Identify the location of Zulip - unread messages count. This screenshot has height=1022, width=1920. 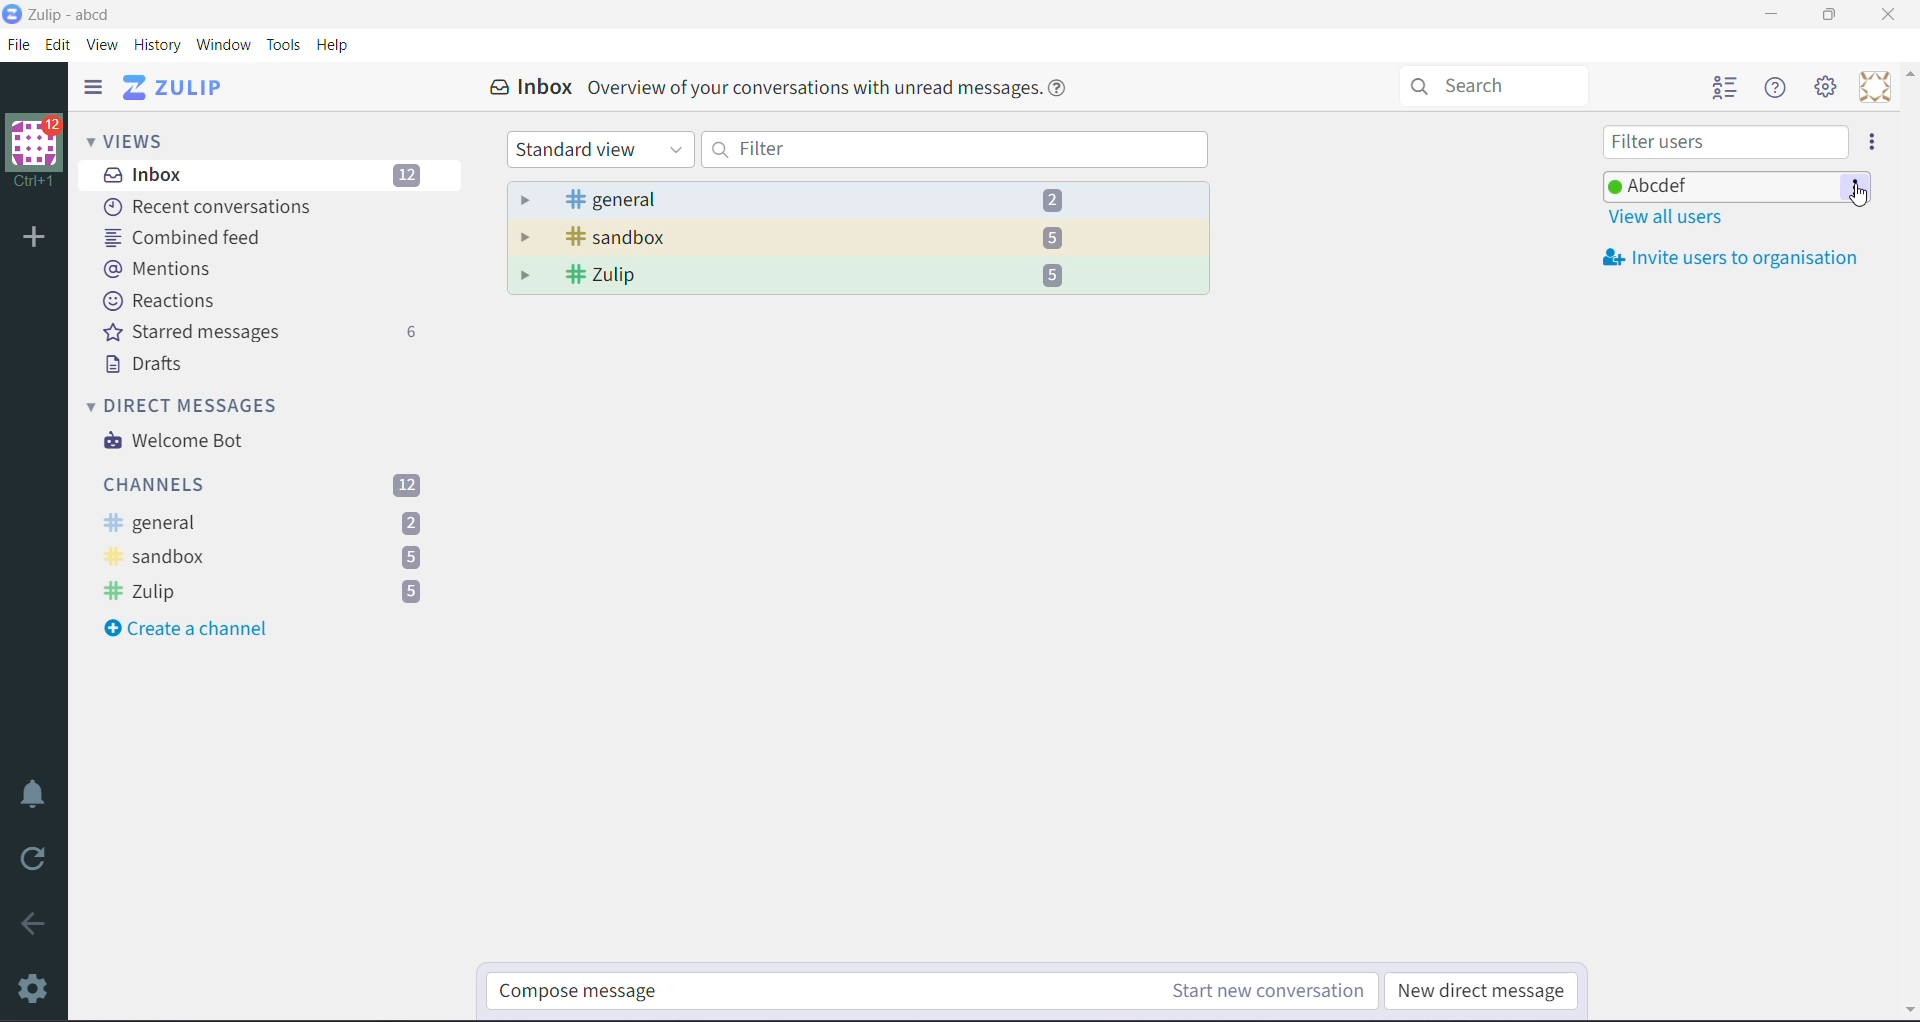
(266, 591).